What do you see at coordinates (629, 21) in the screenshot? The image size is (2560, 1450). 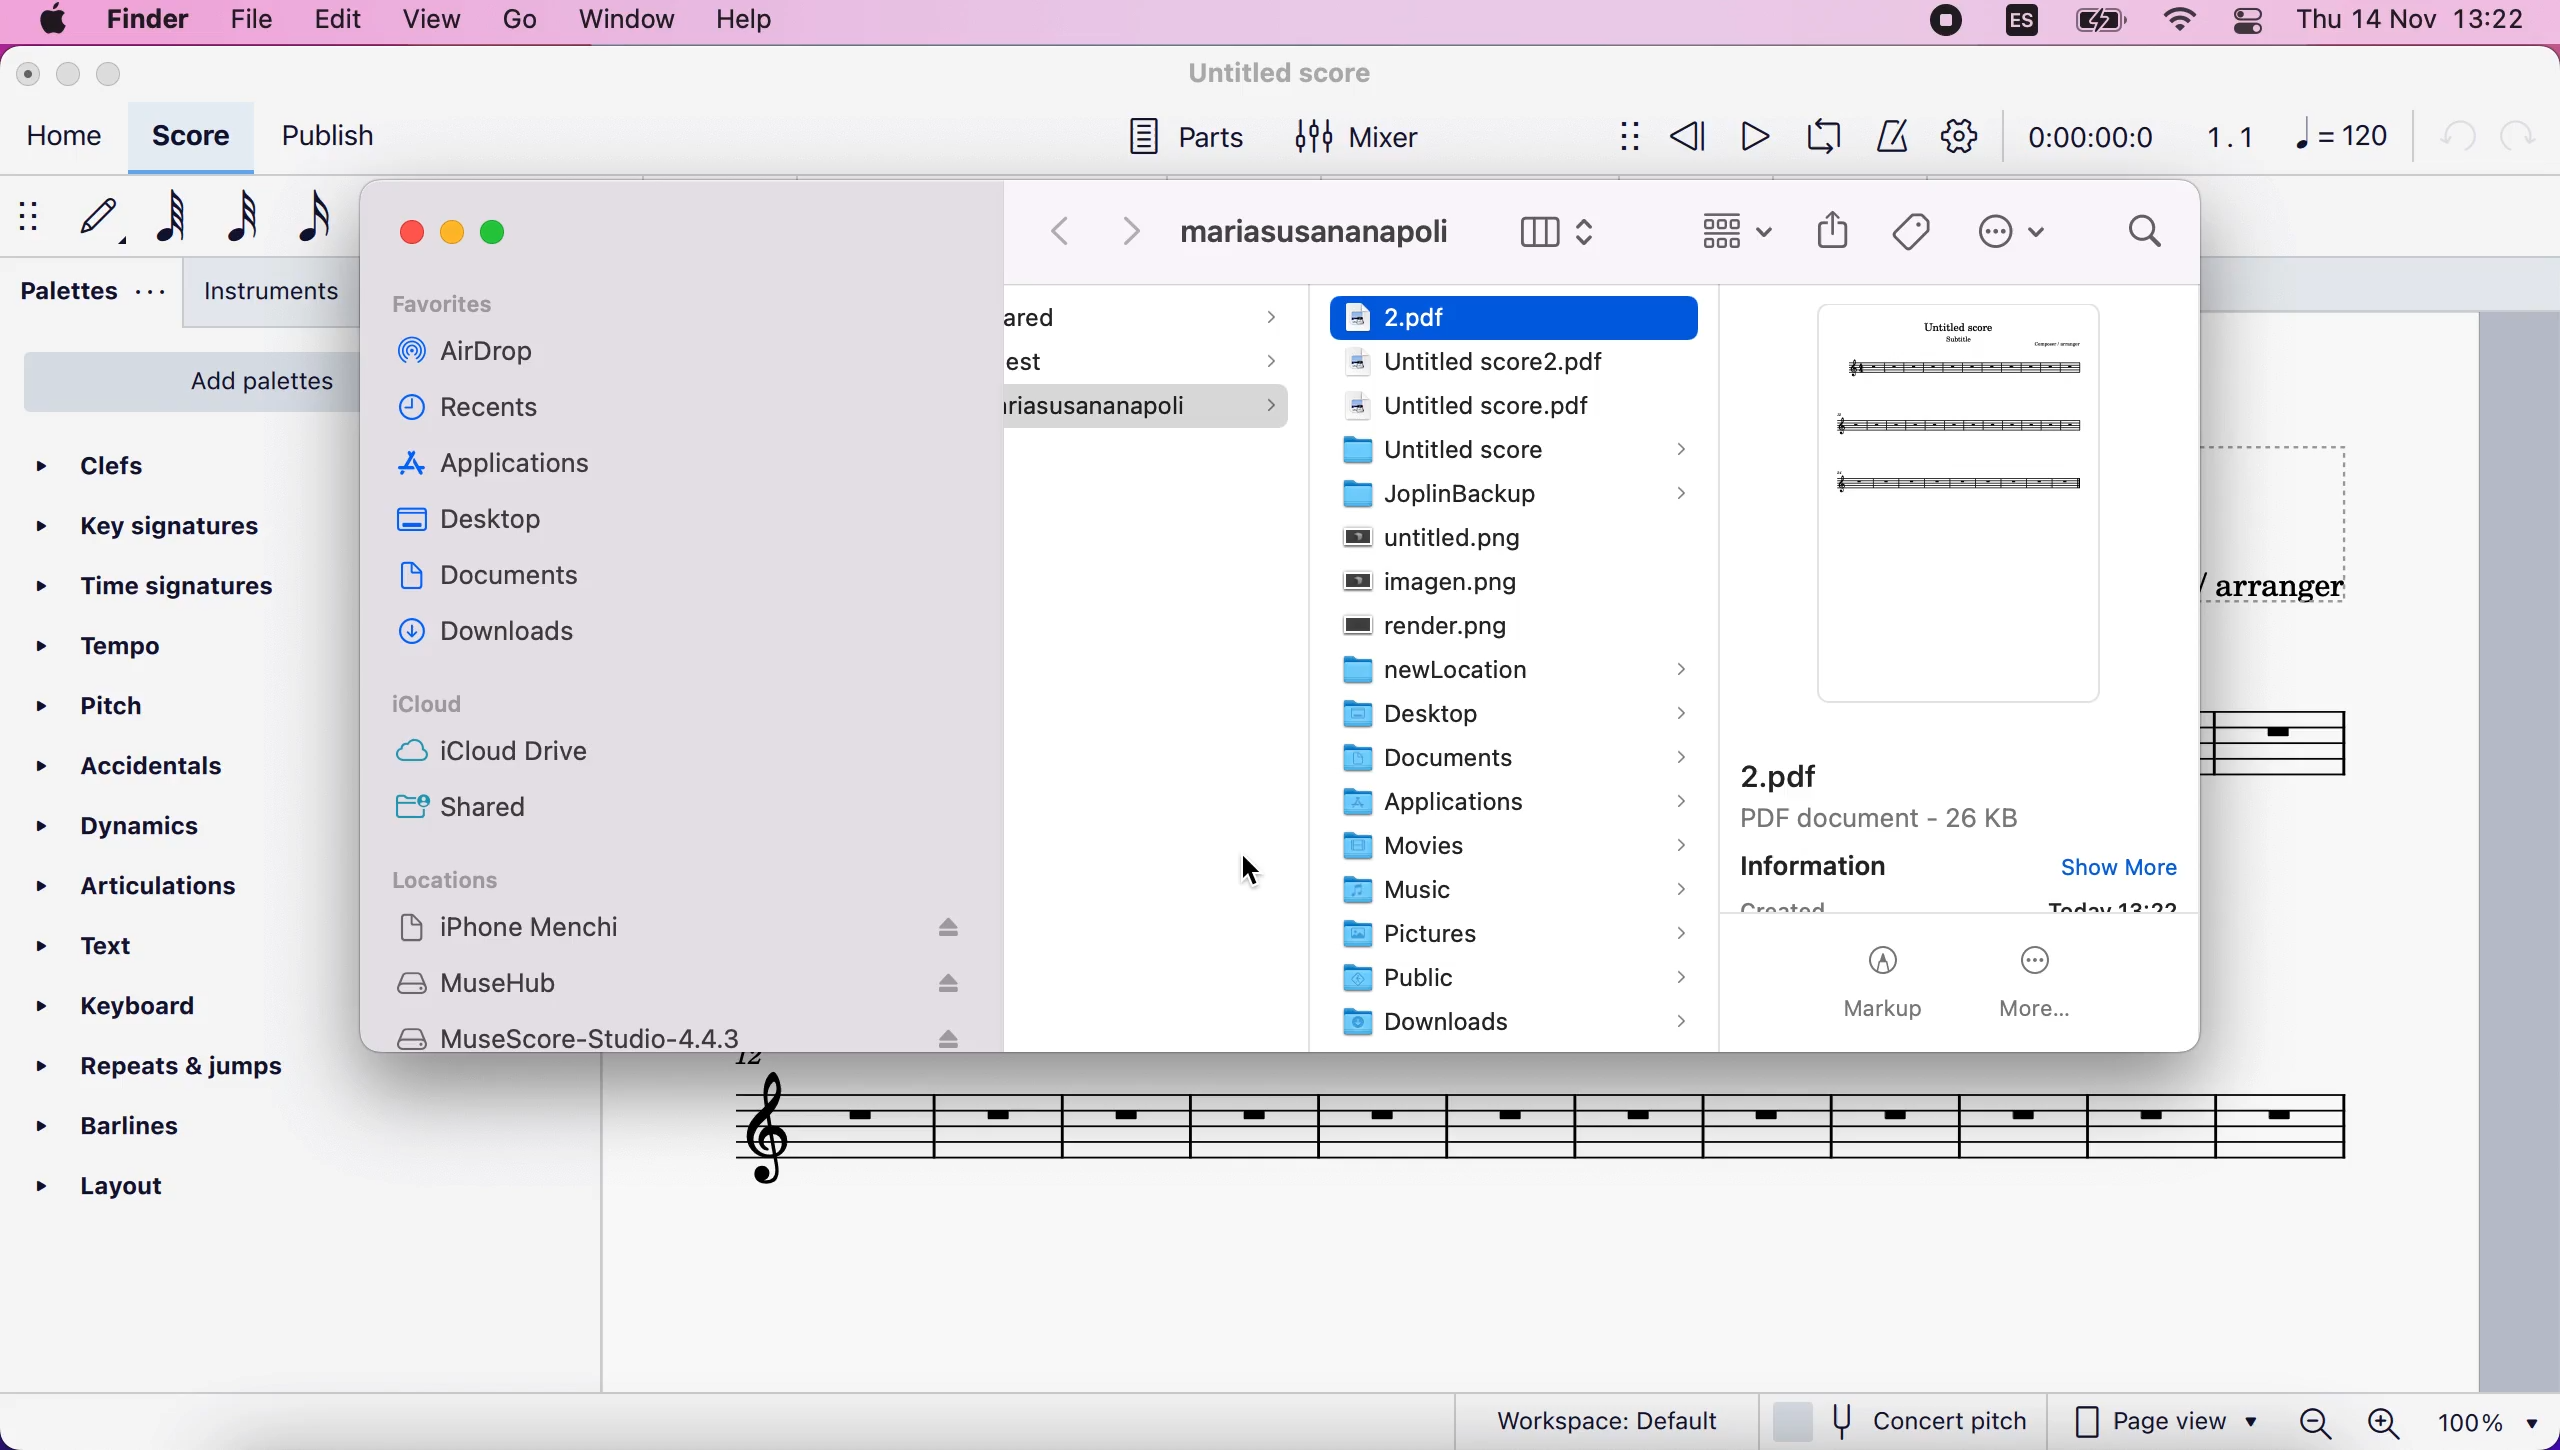 I see `format` at bounding box center [629, 21].